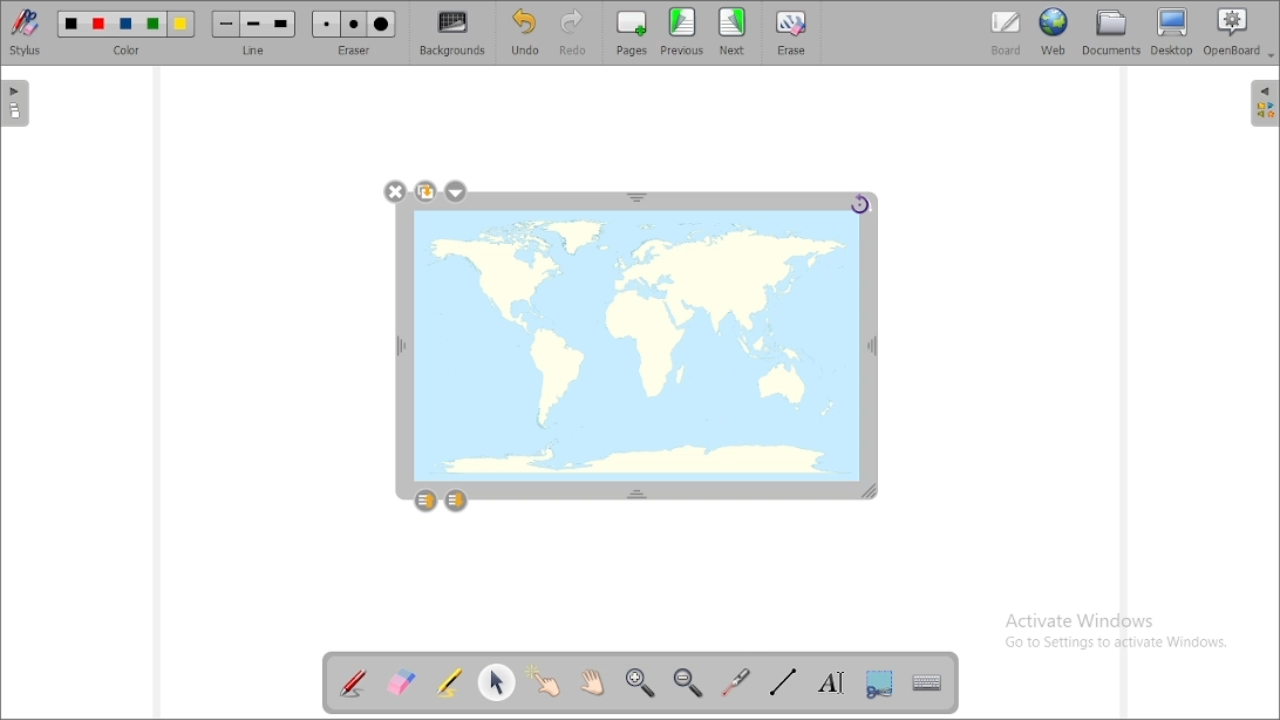 This screenshot has height=720, width=1280. I want to click on next, so click(732, 31).